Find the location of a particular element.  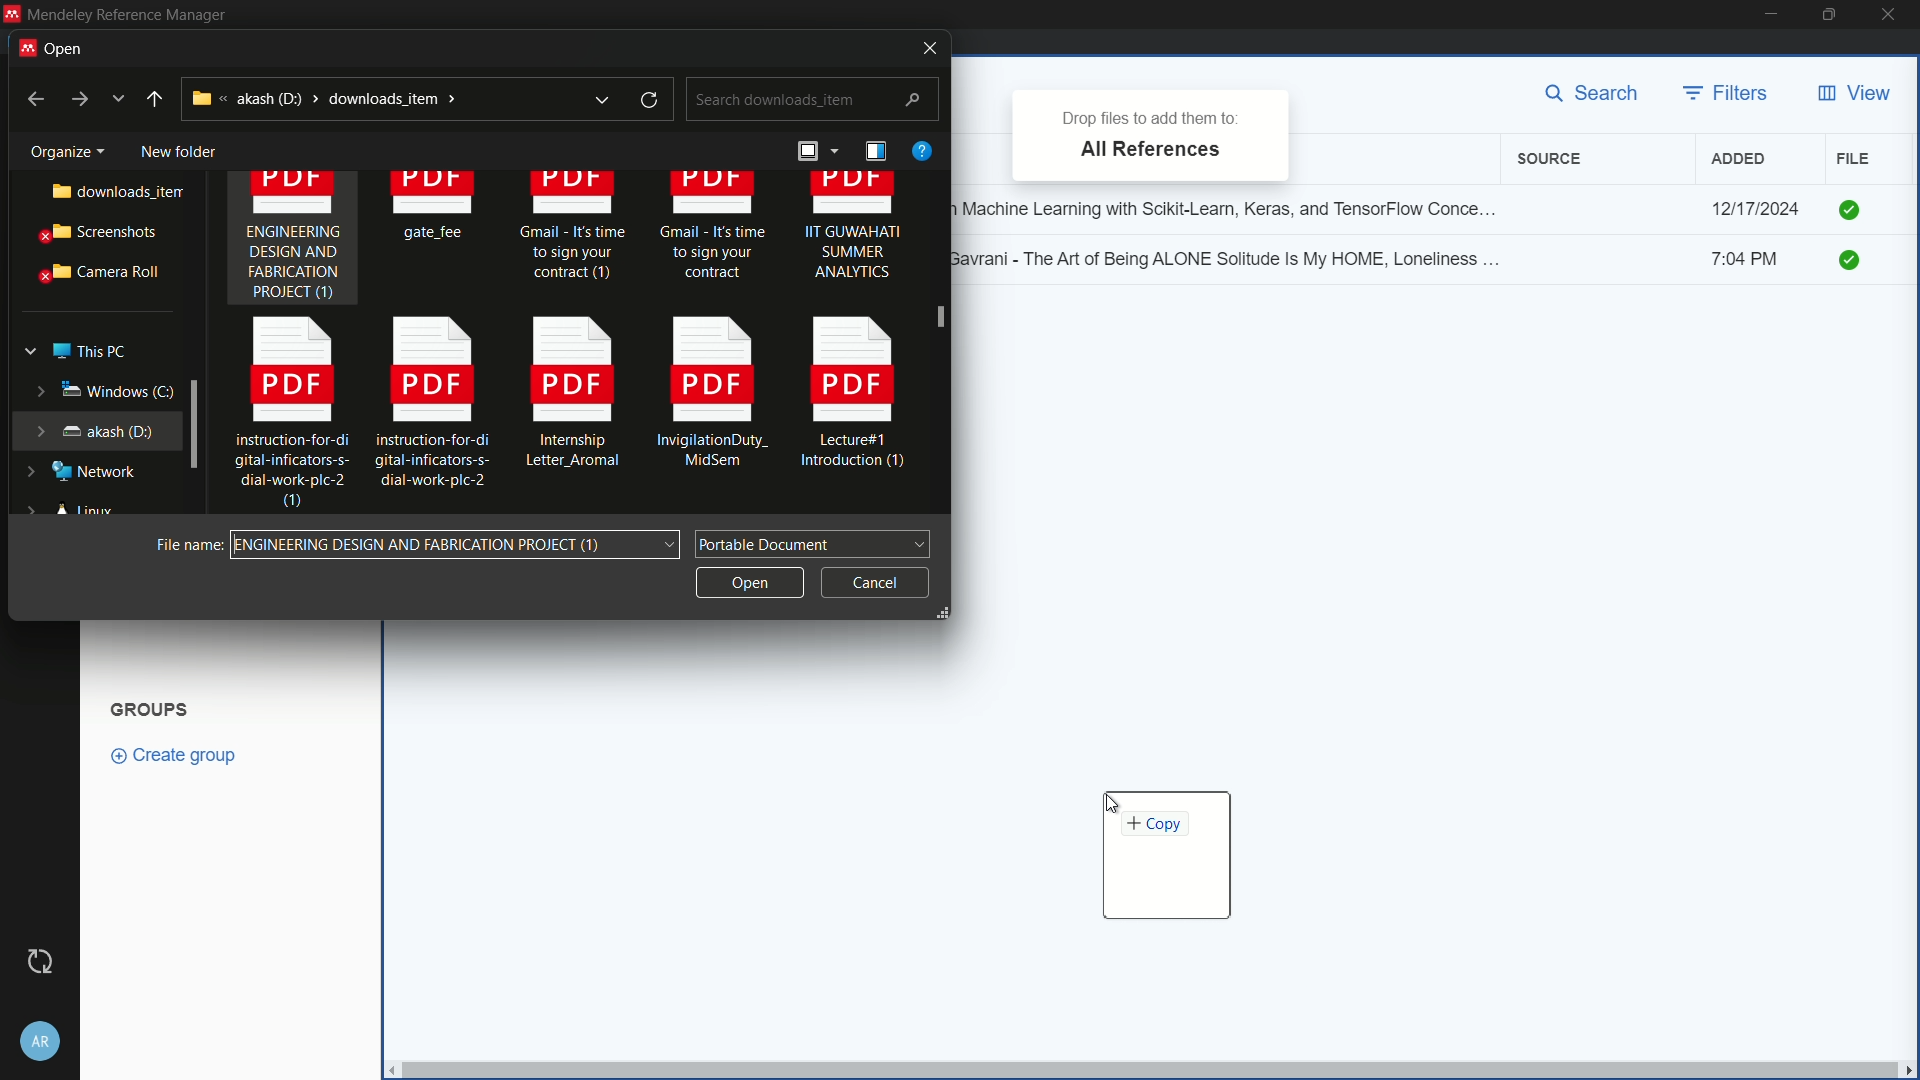

camera roll is located at coordinates (95, 273).